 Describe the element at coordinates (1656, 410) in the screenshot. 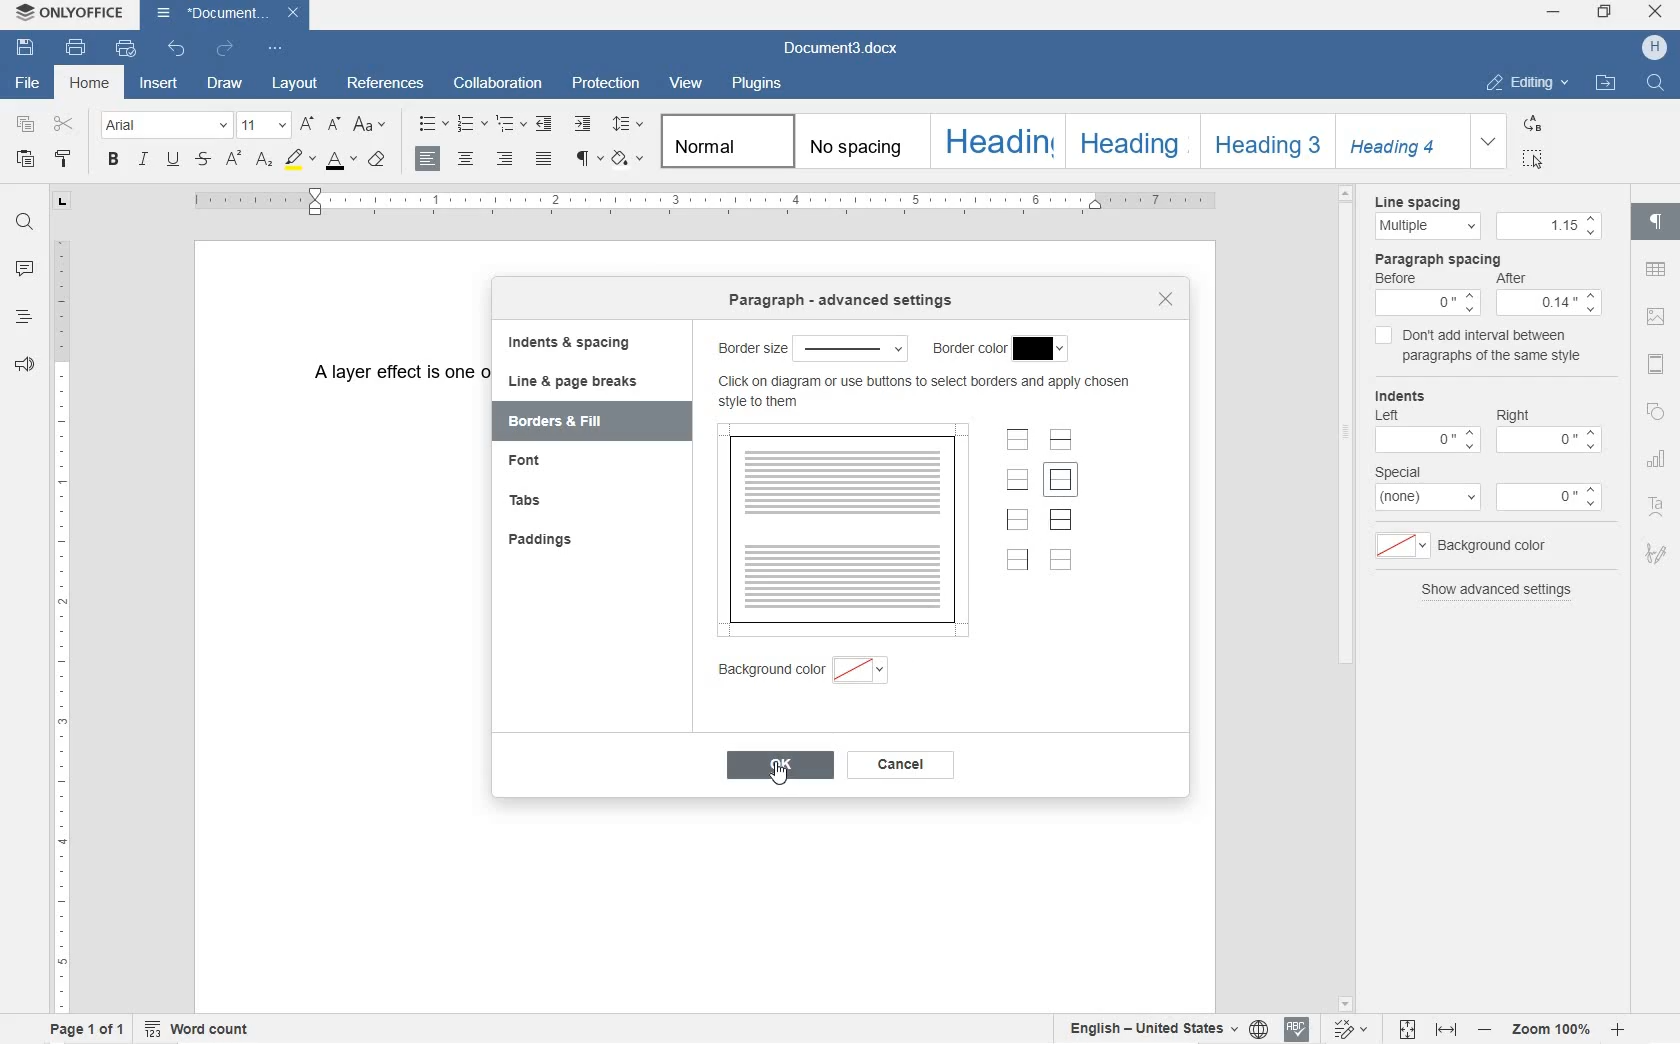

I see `SHAPE` at that location.